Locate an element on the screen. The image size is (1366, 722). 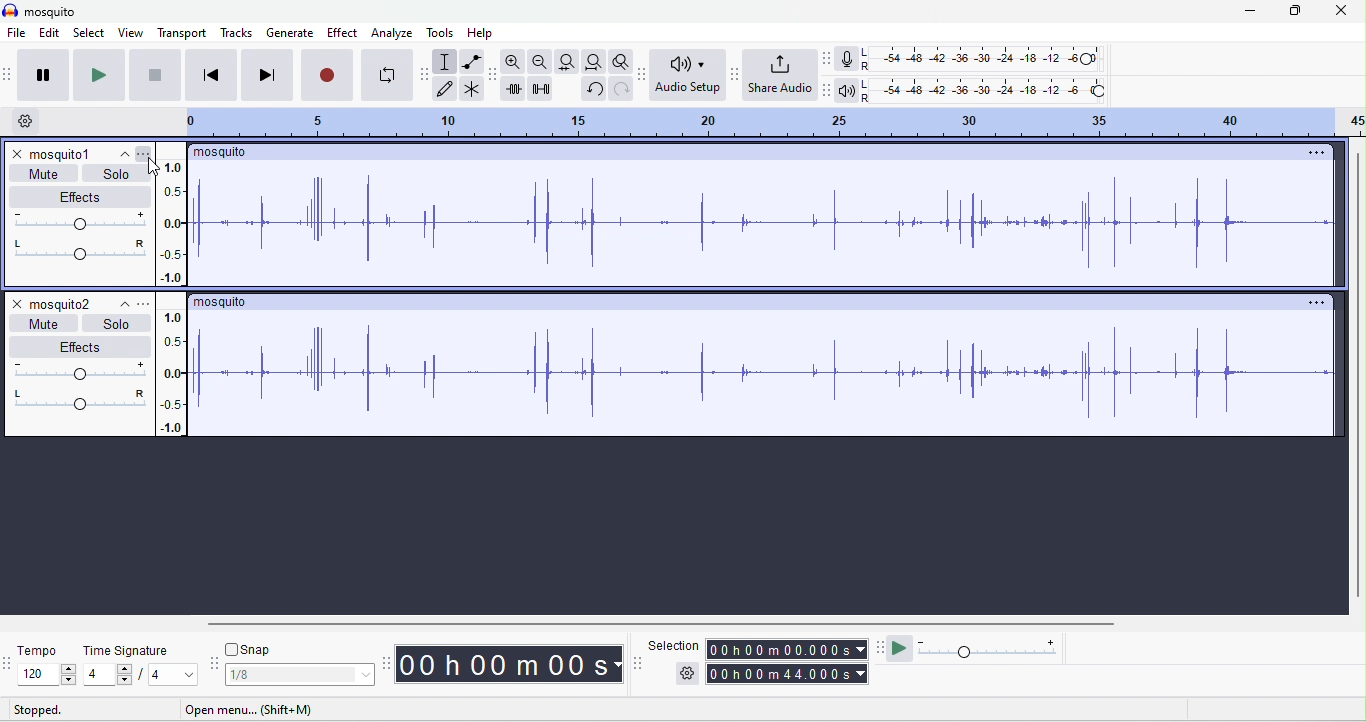
close is located at coordinates (19, 301).